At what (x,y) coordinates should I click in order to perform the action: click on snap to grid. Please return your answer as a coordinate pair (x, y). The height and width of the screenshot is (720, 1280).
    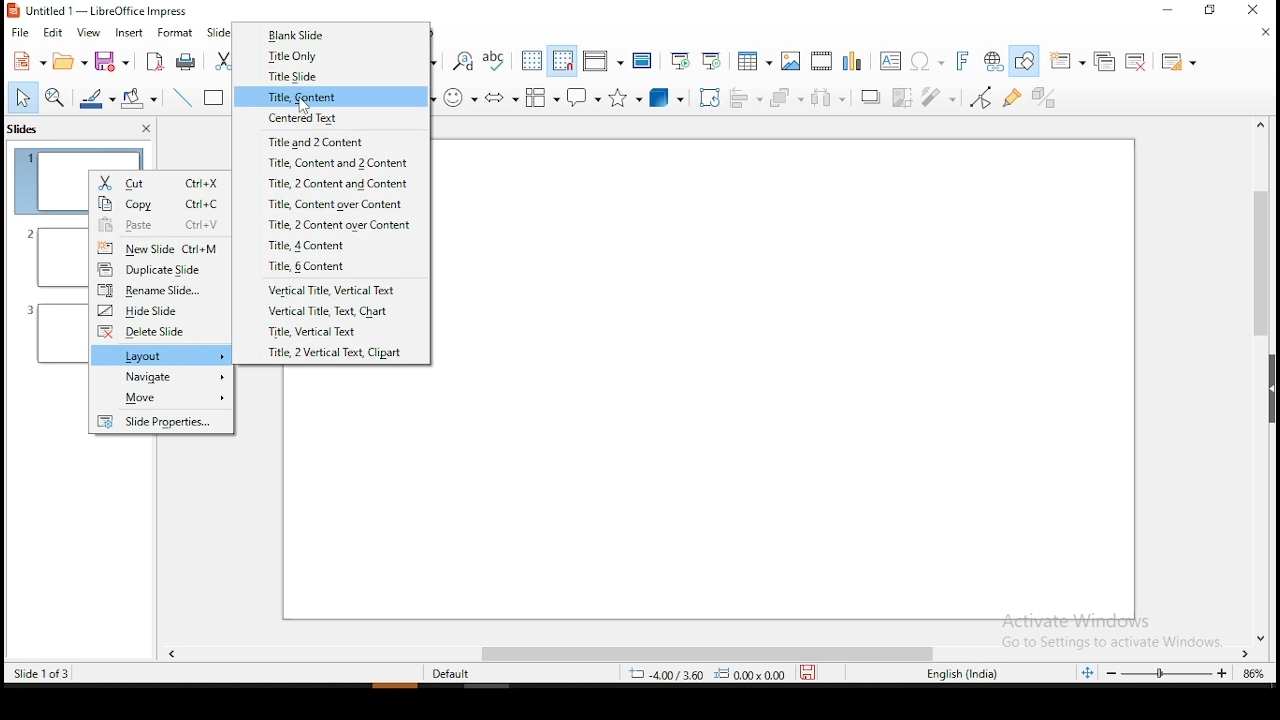
    Looking at the image, I should click on (564, 62).